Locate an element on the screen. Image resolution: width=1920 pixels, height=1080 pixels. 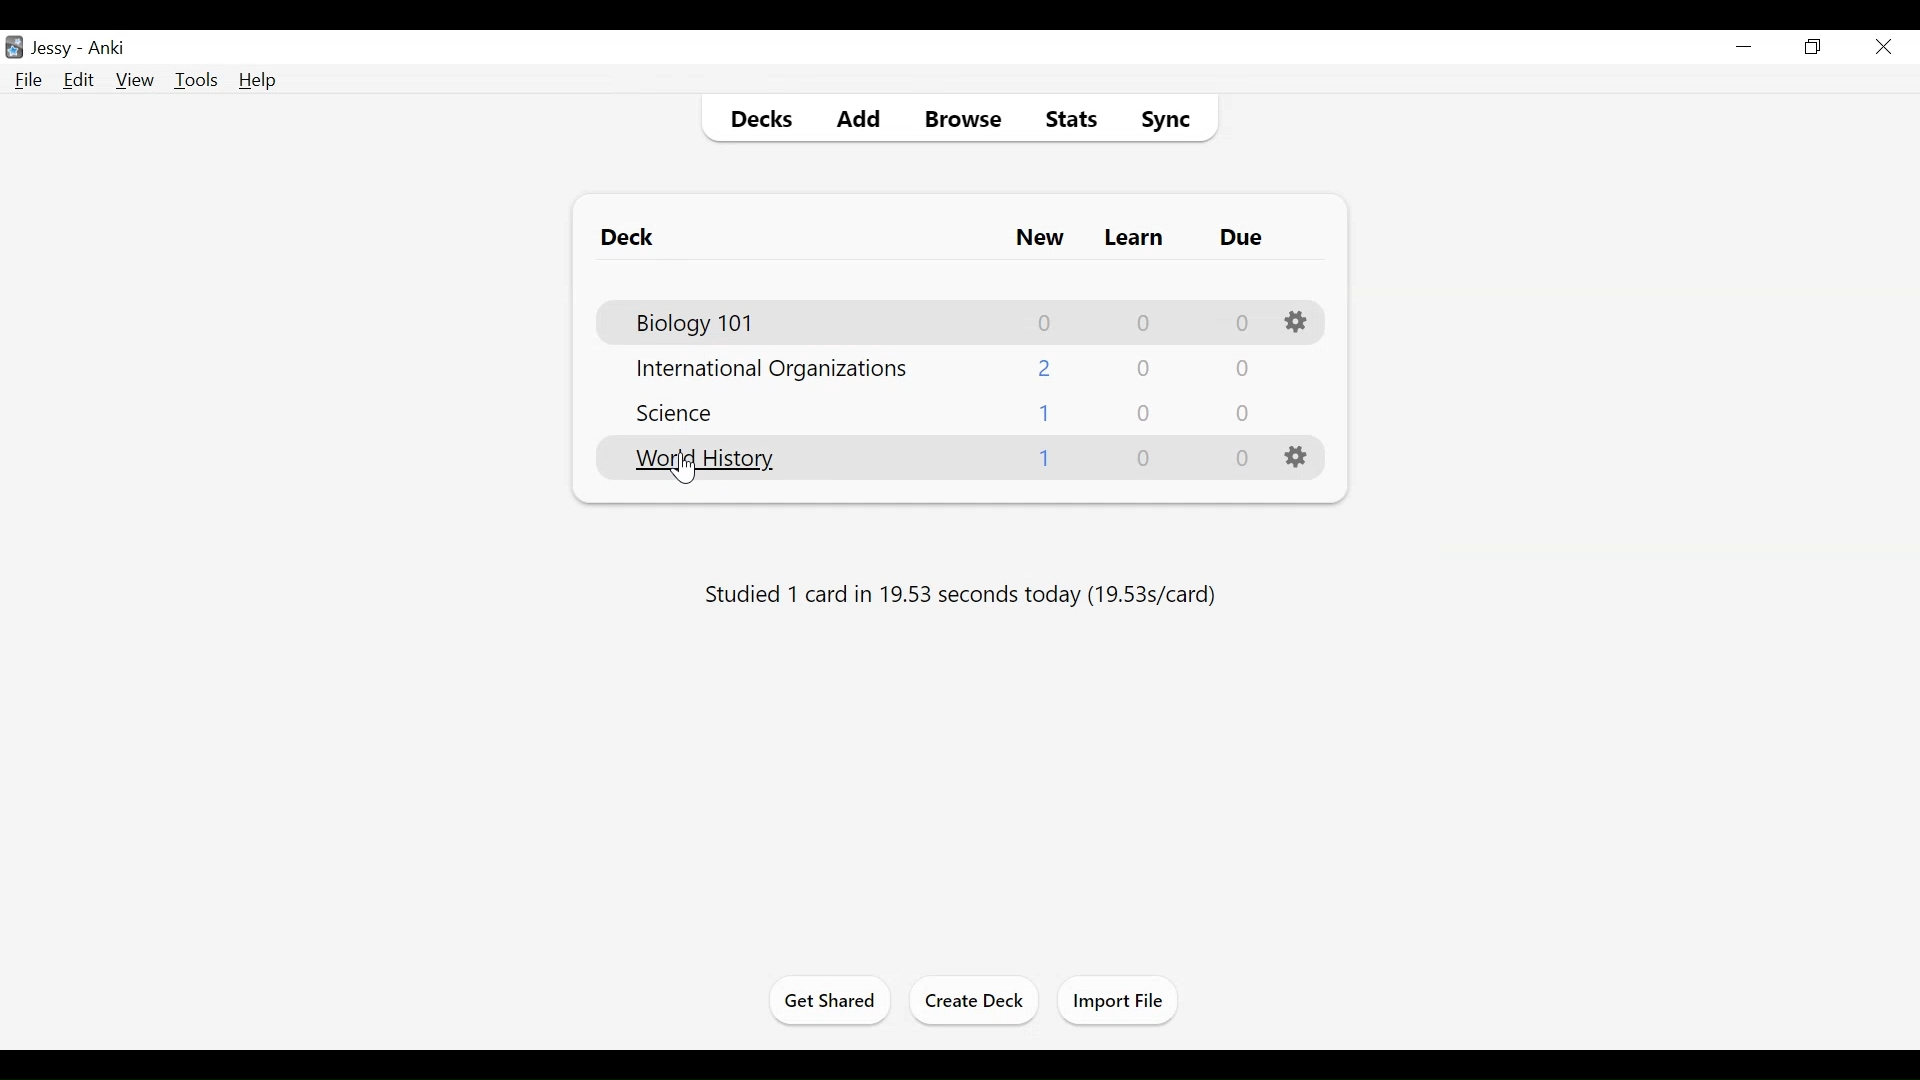
Add is located at coordinates (845, 119).